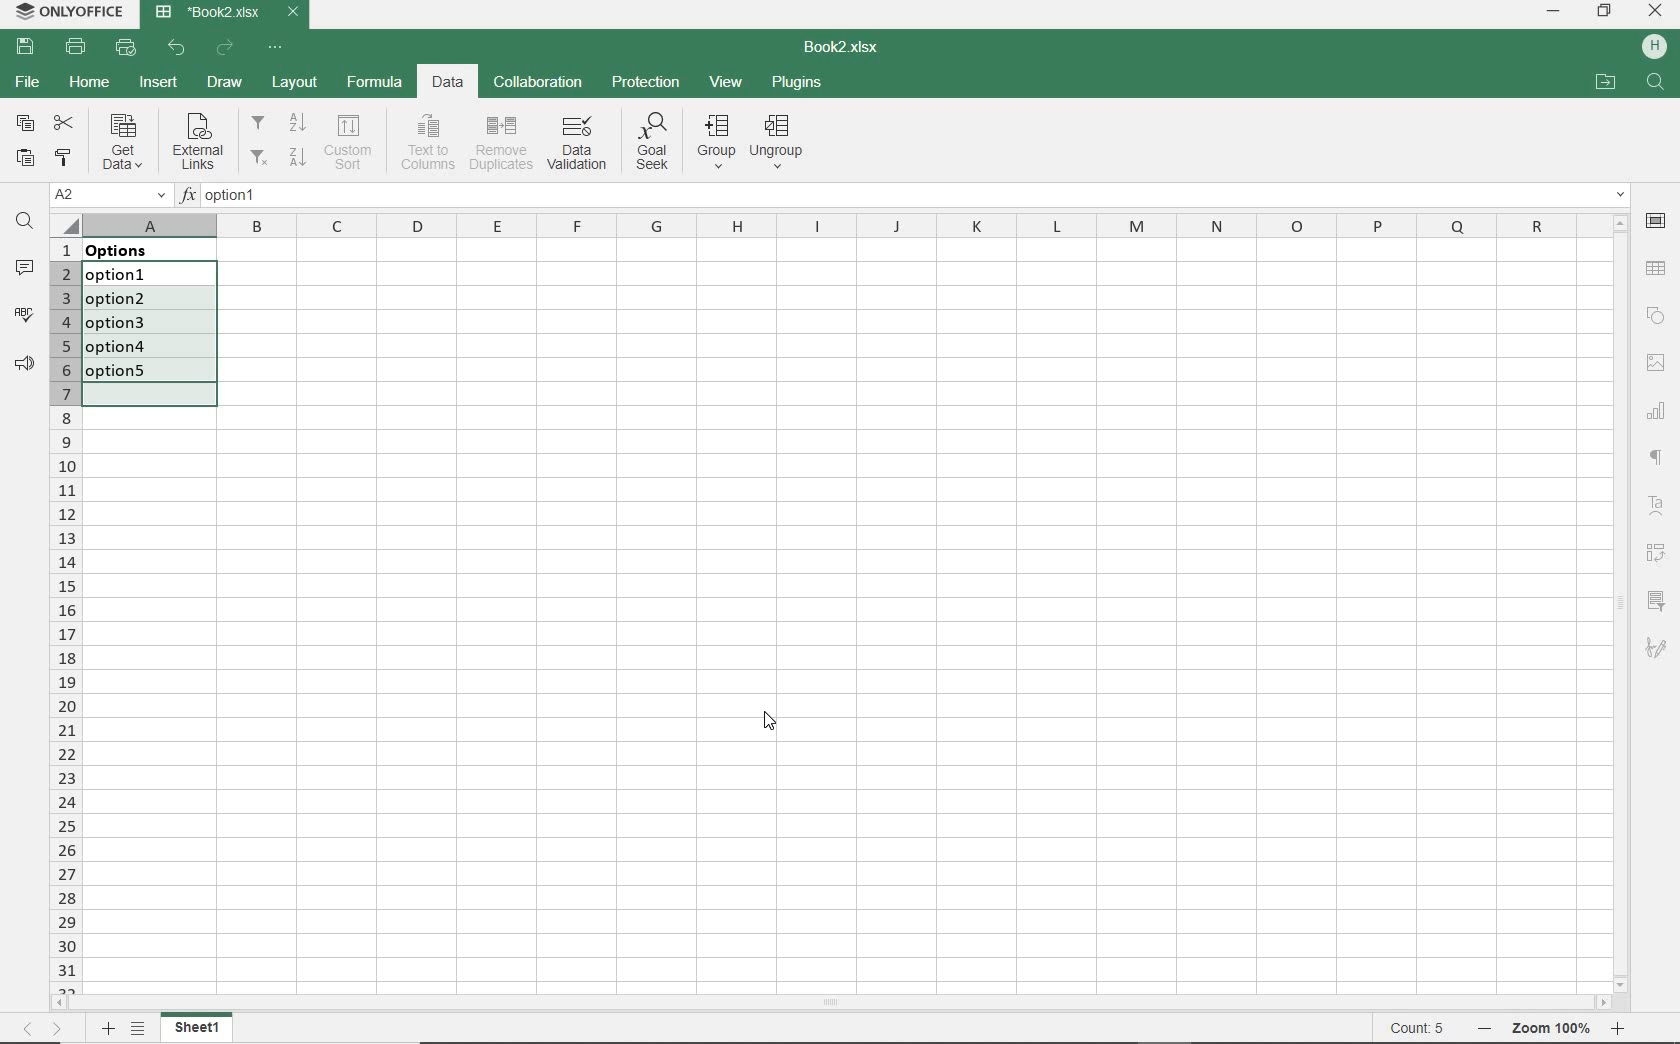 The height and width of the screenshot is (1044, 1680). I want to click on DATA, so click(450, 84).